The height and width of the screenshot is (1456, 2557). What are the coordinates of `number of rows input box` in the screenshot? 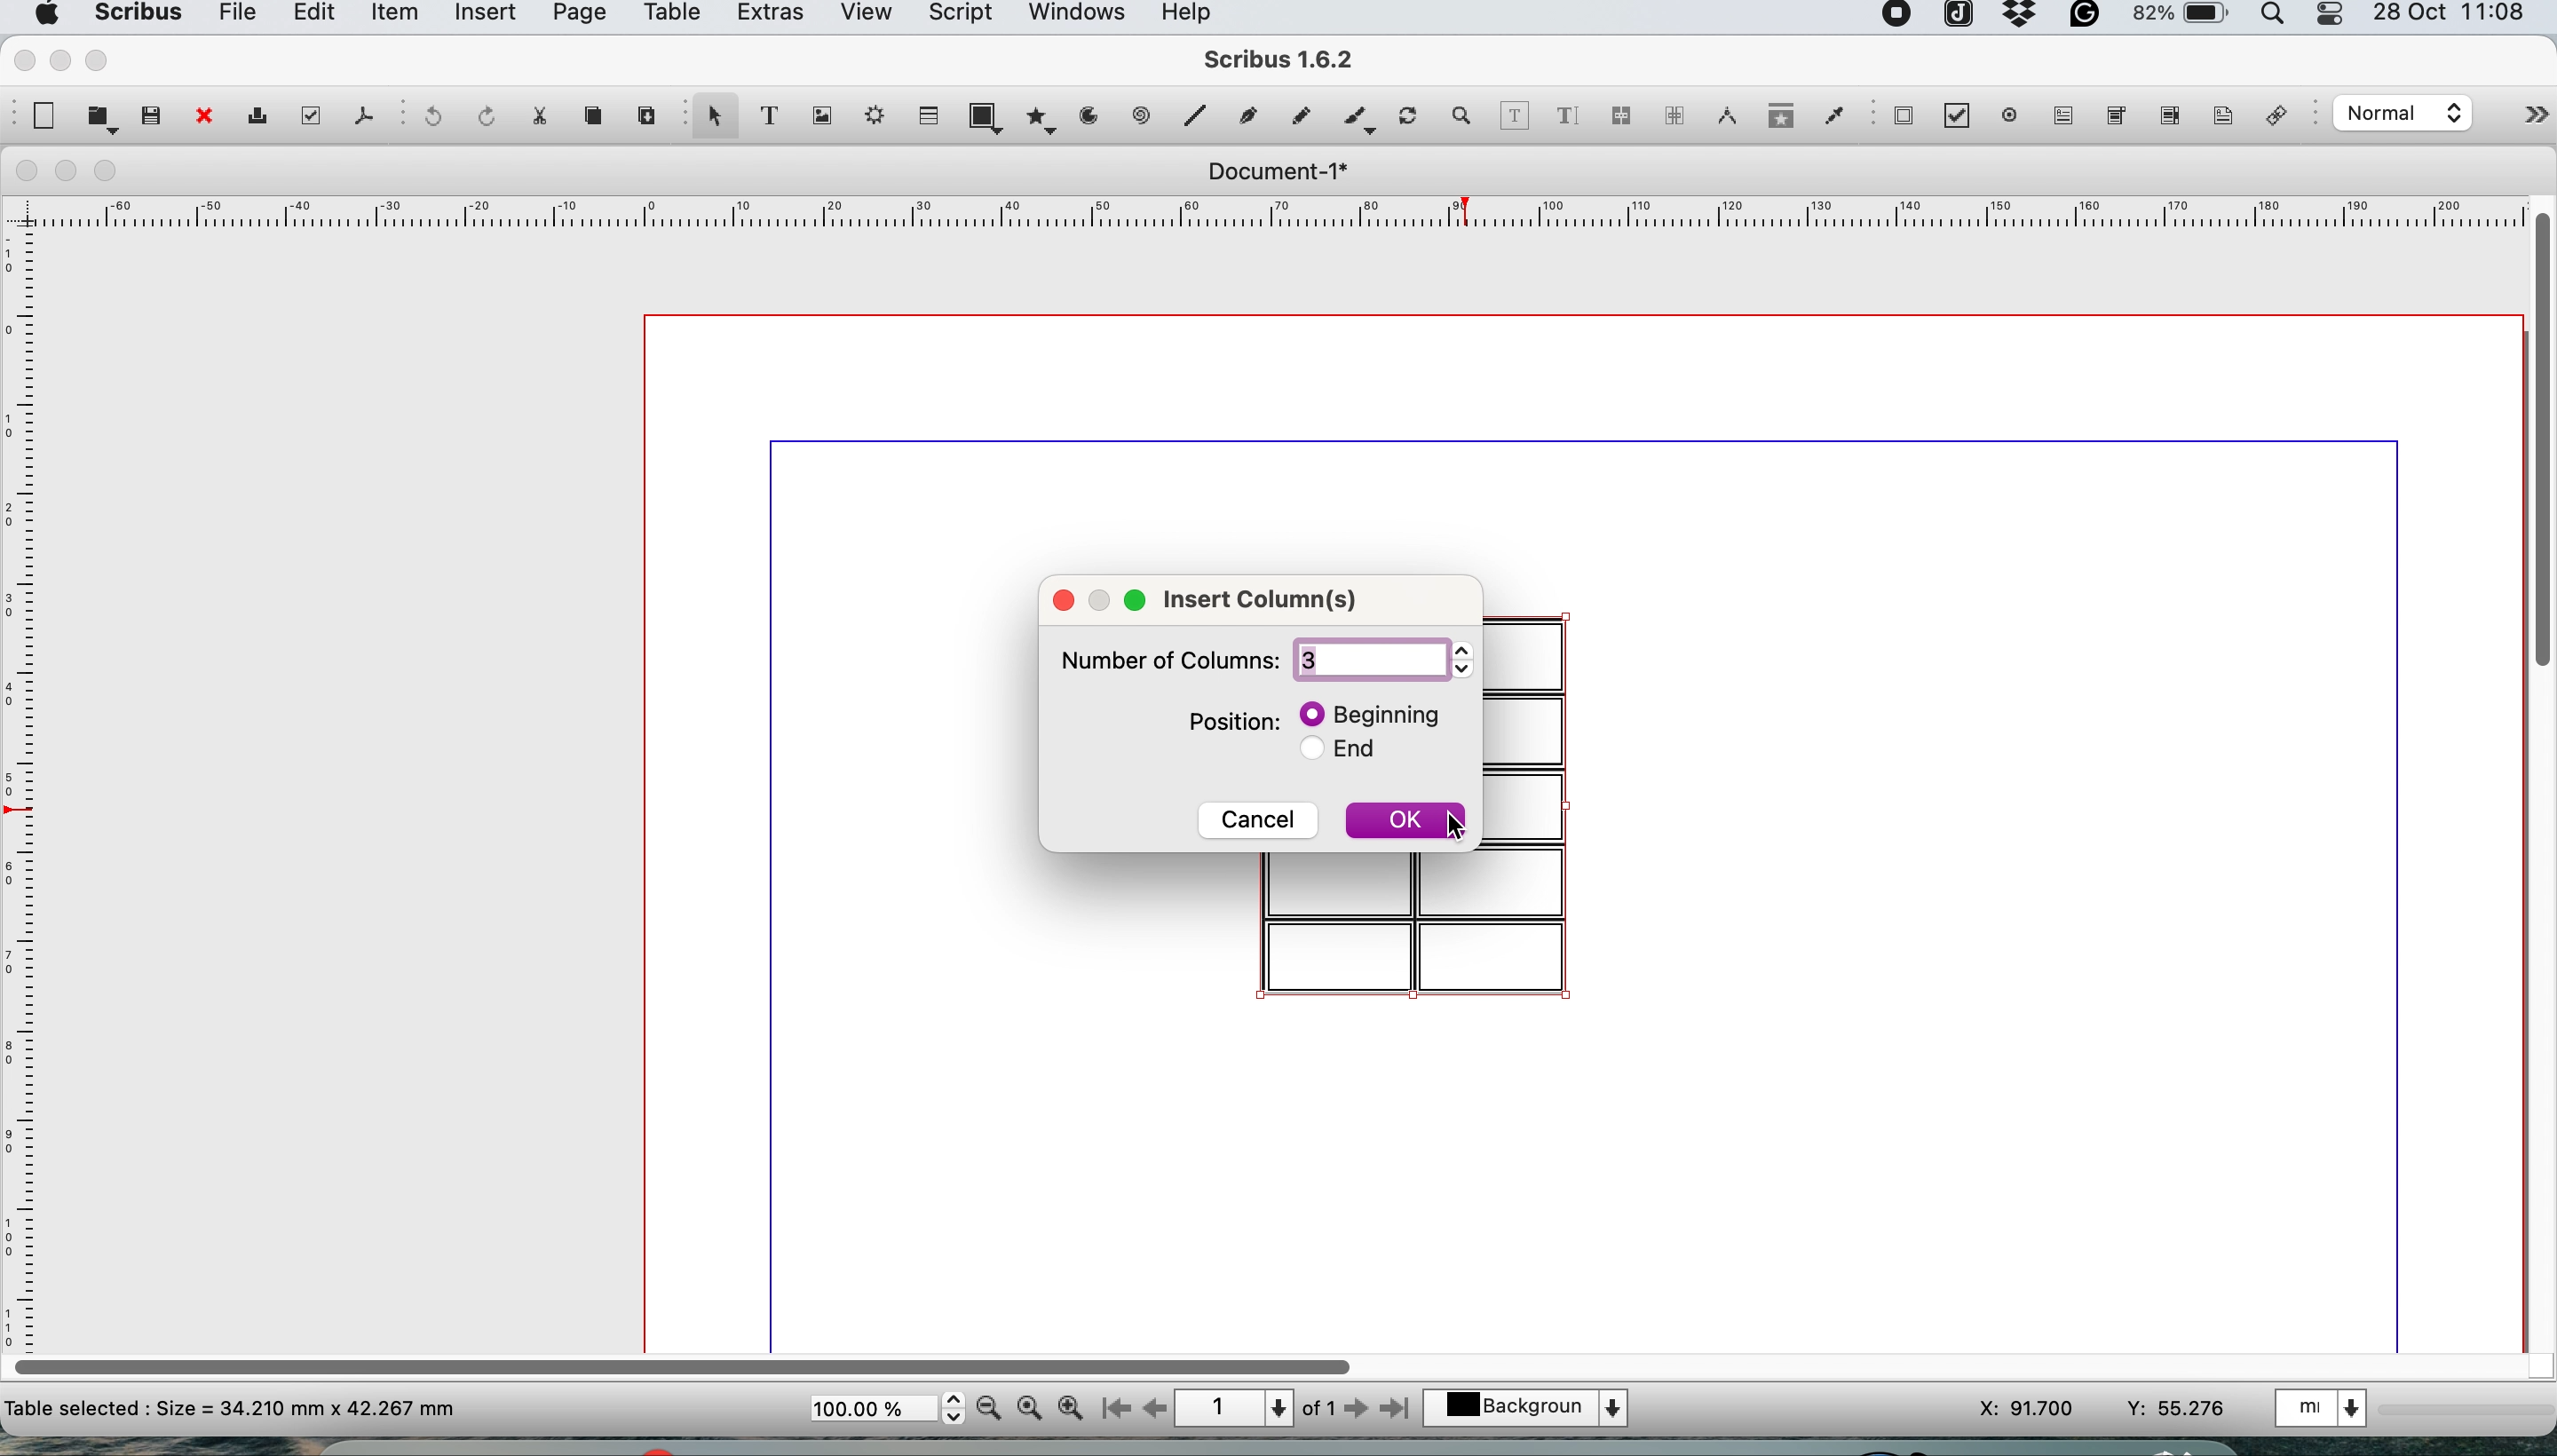 It's located at (1361, 660).